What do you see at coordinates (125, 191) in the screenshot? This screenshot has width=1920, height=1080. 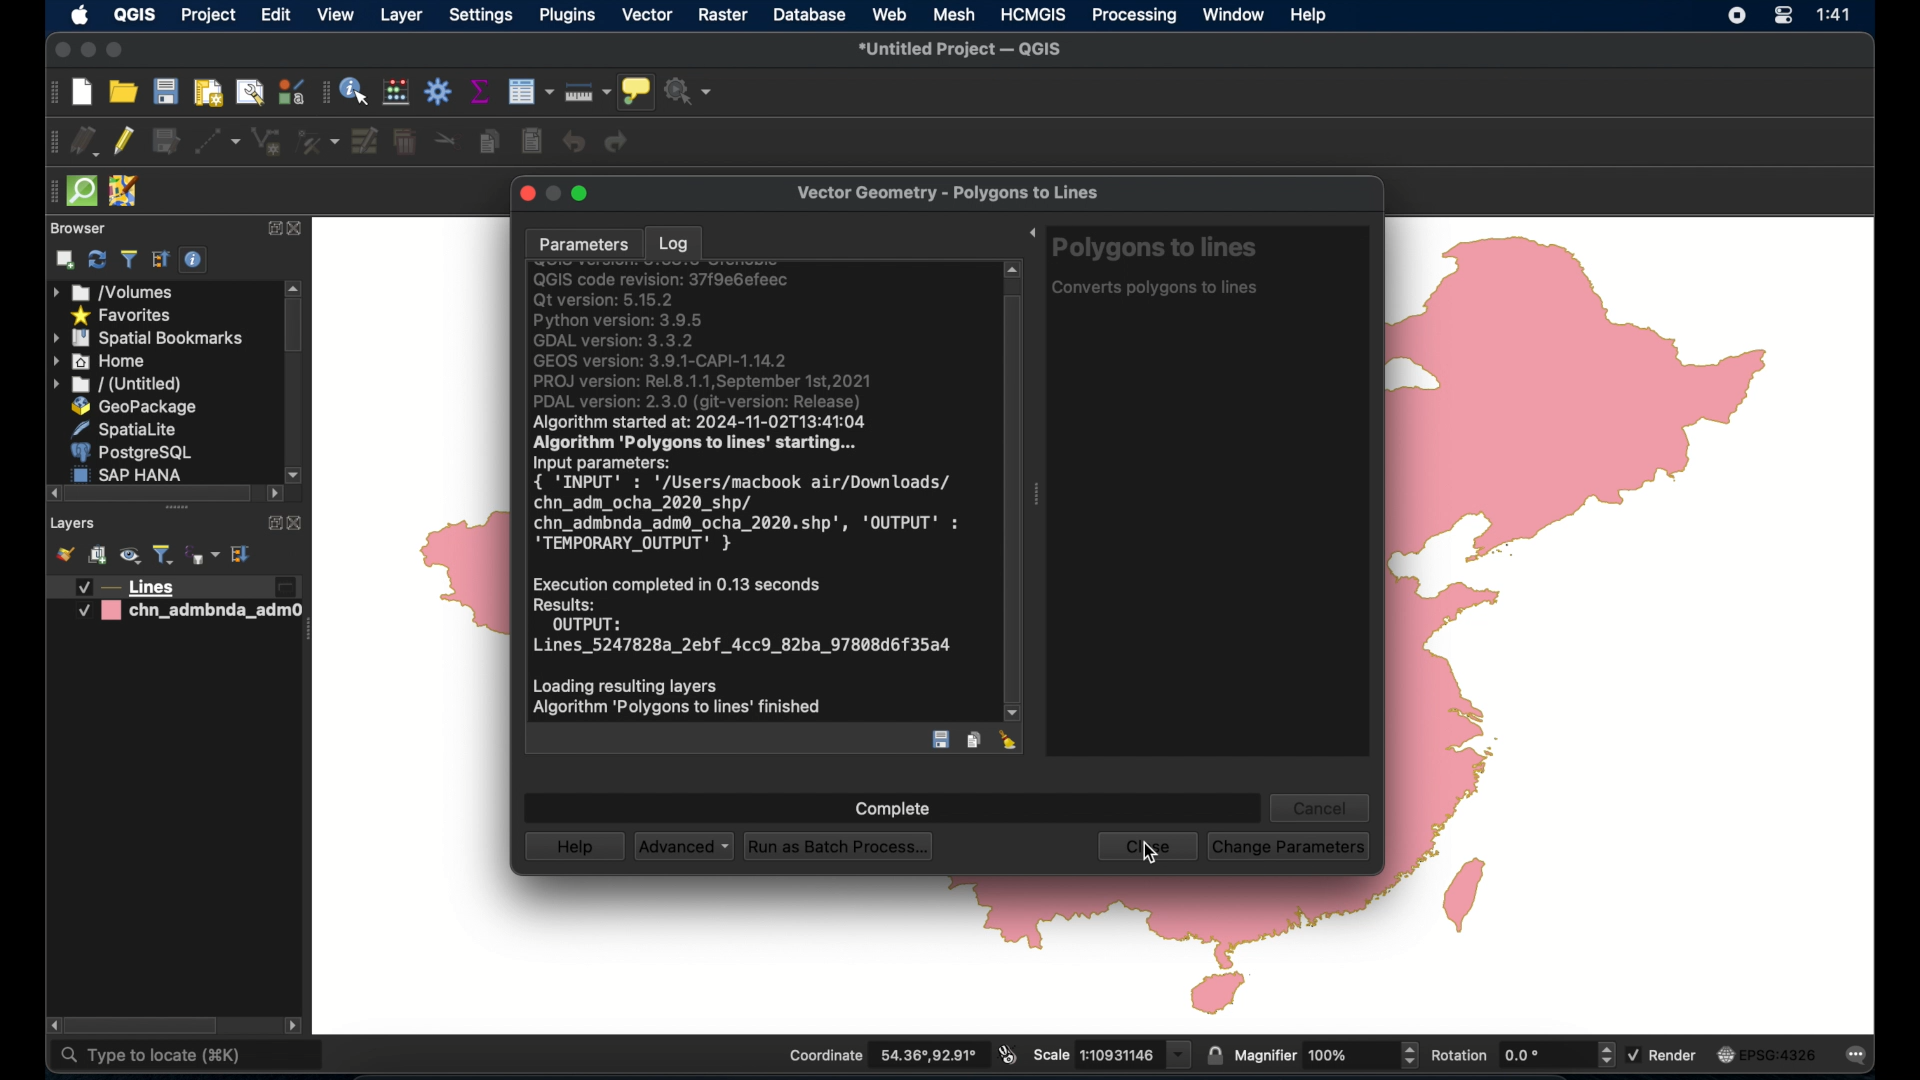 I see `jsomremote` at bounding box center [125, 191].